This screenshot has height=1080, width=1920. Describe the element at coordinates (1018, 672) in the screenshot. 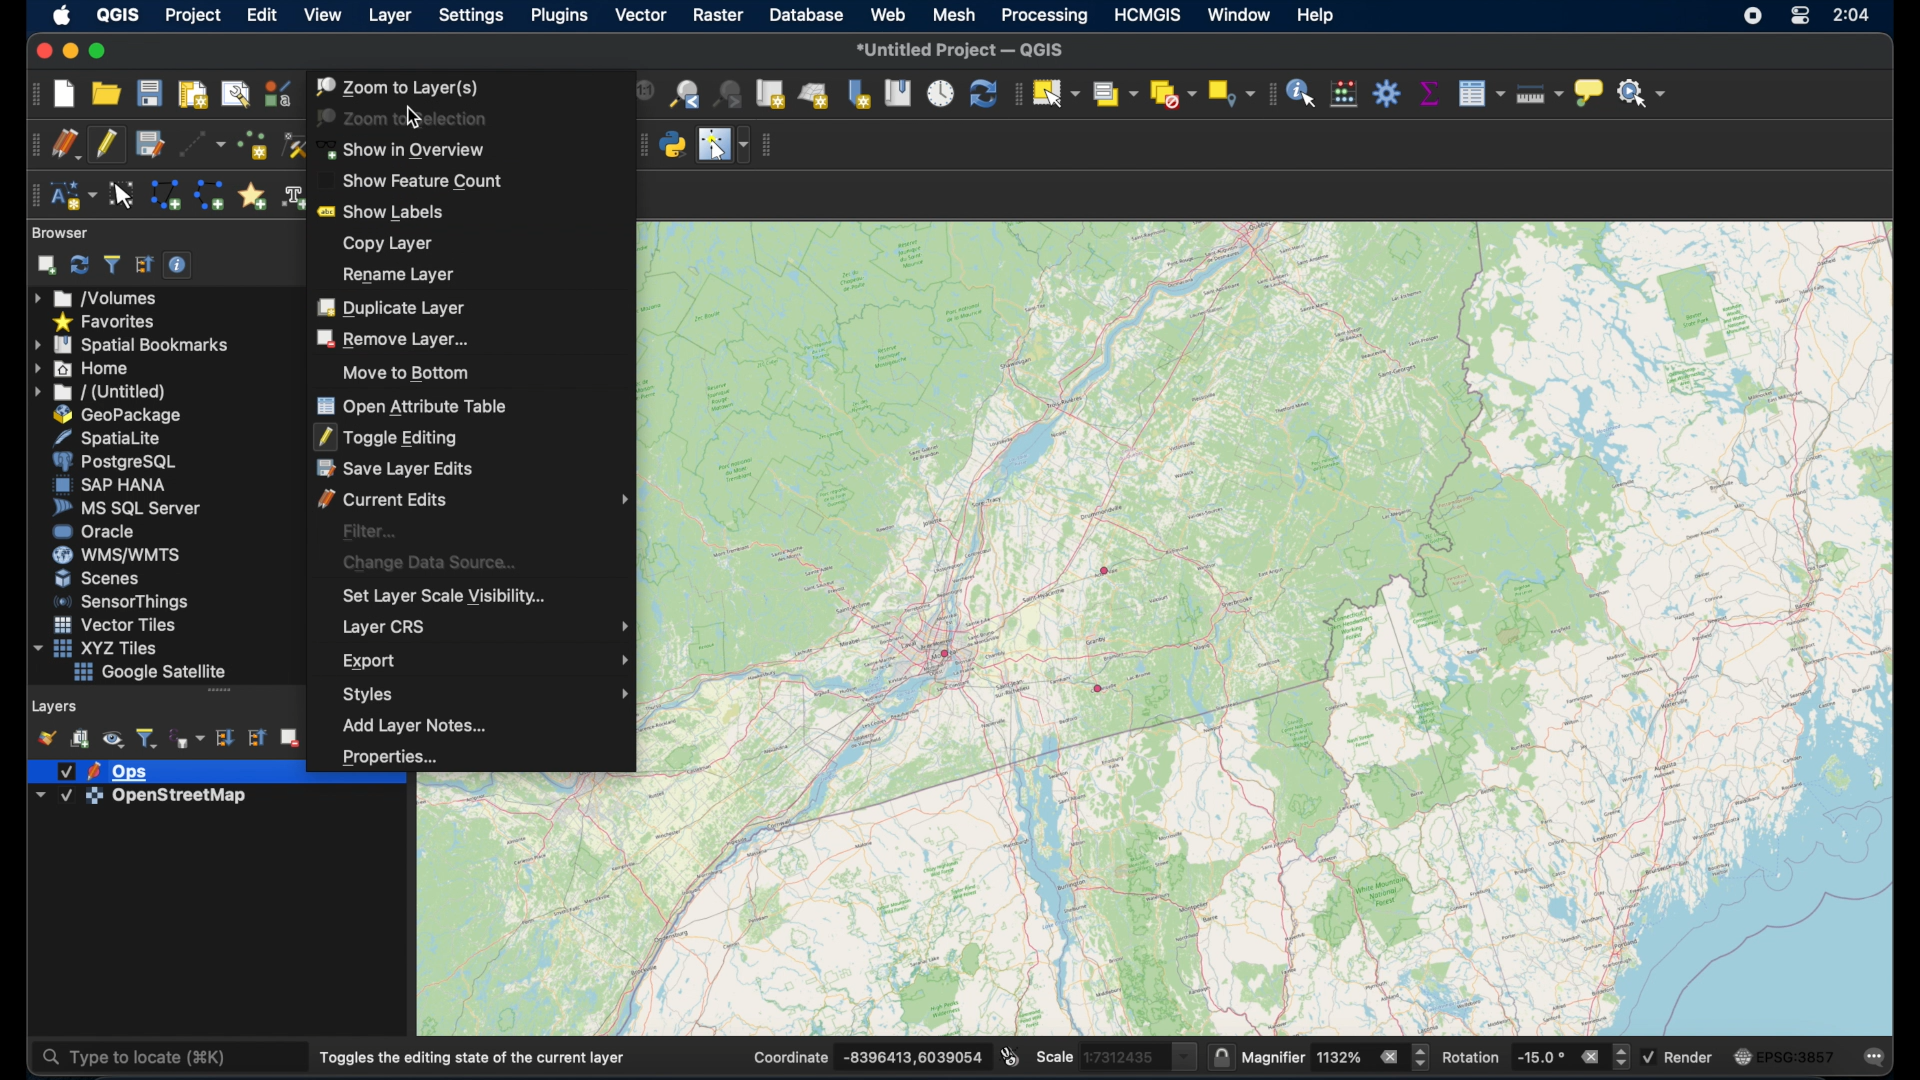

I see `open street map` at that location.